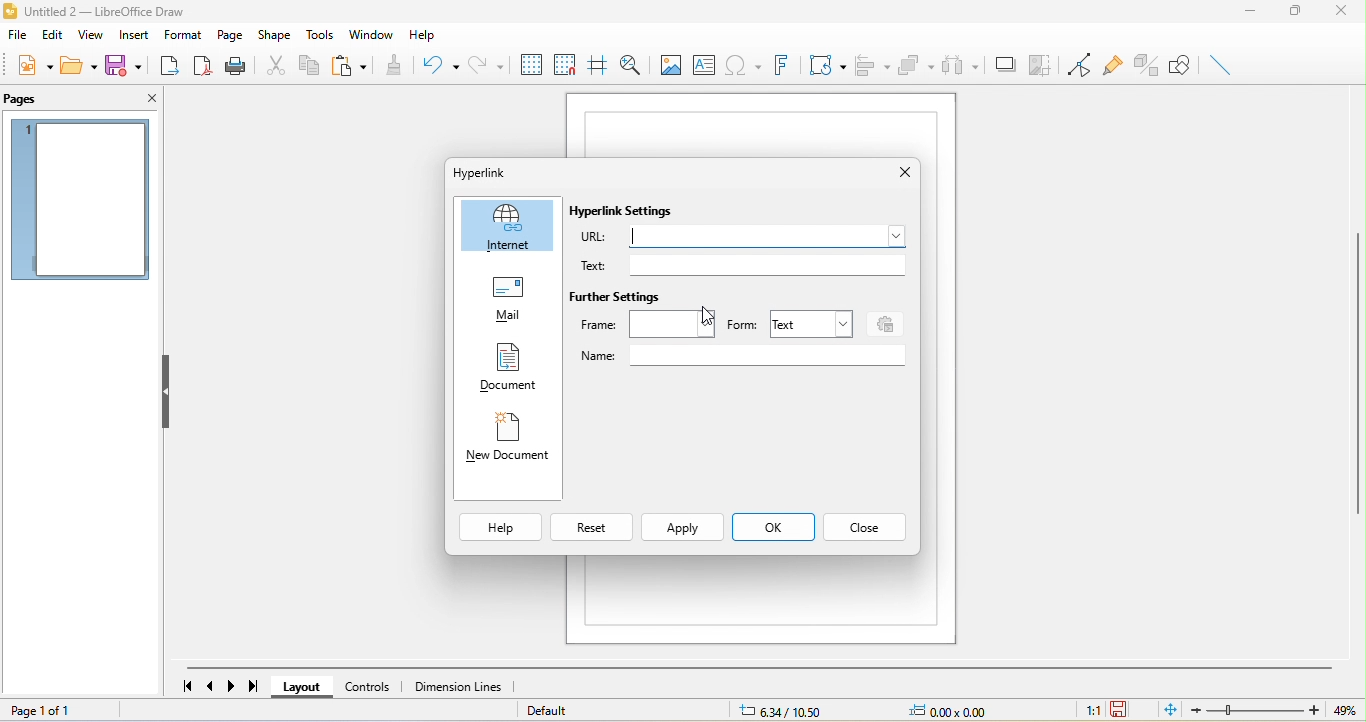  I want to click on maximize, so click(1293, 11).